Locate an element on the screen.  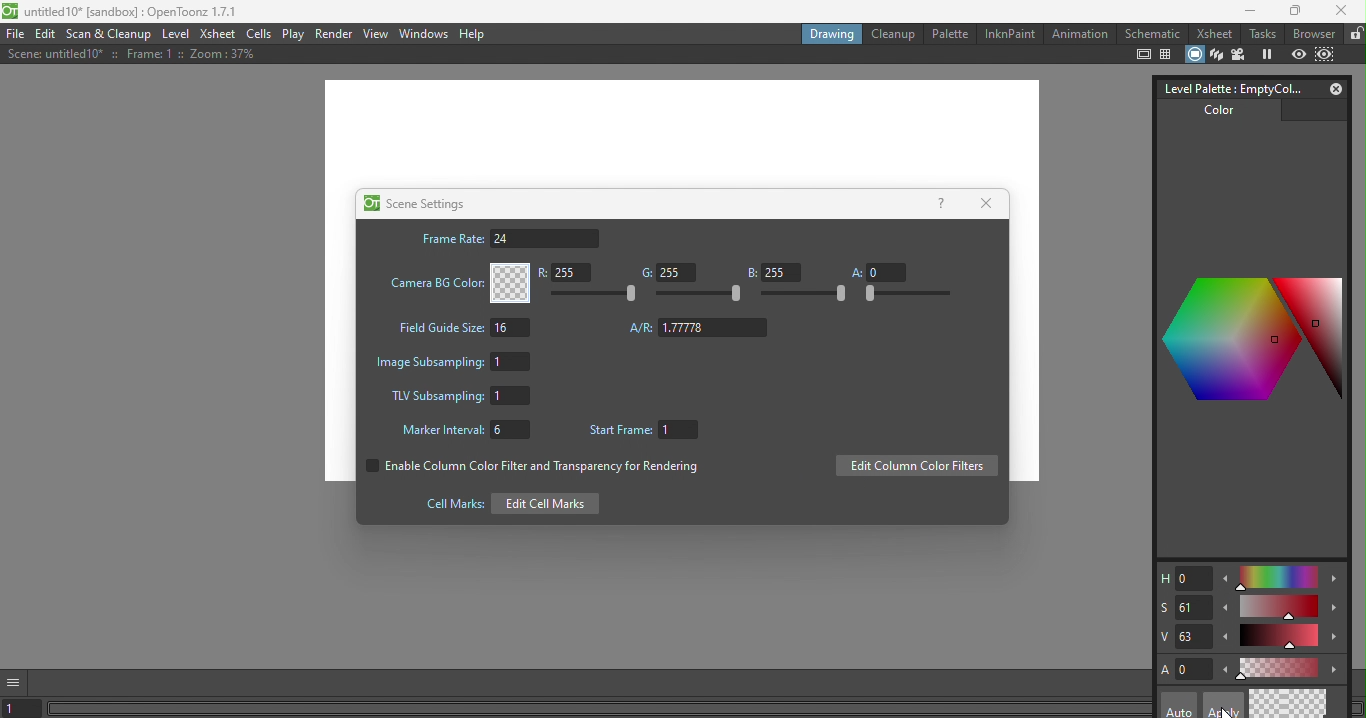
Browser is located at coordinates (1312, 33).